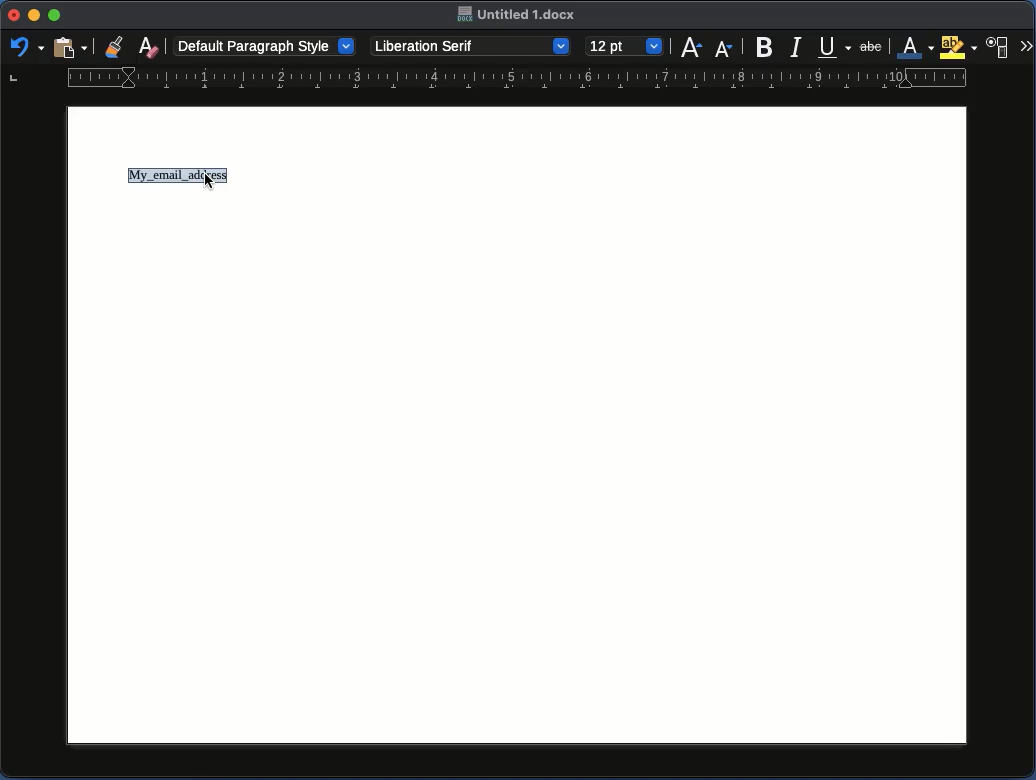 This screenshot has height=780, width=1036. What do you see at coordinates (489, 81) in the screenshot?
I see `Ruler` at bounding box center [489, 81].